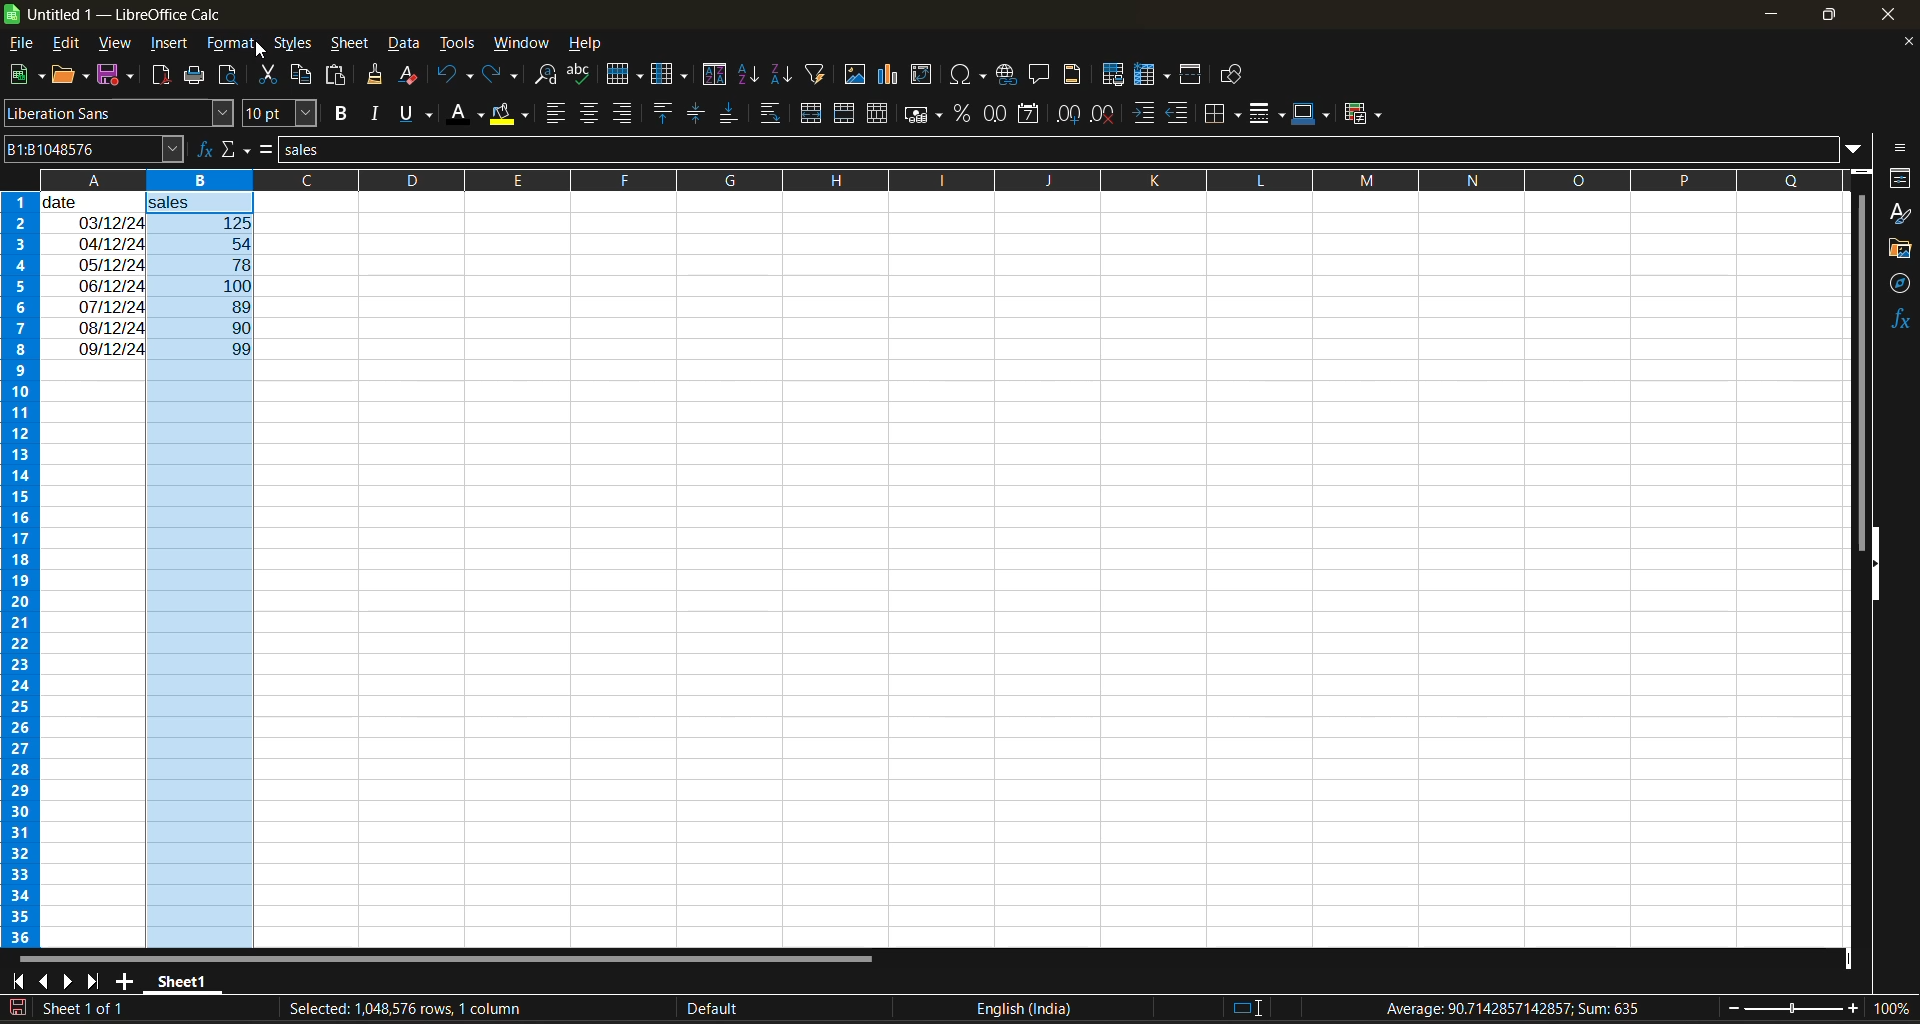  Describe the element at coordinates (339, 75) in the screenshot. I see `paste` at that location.